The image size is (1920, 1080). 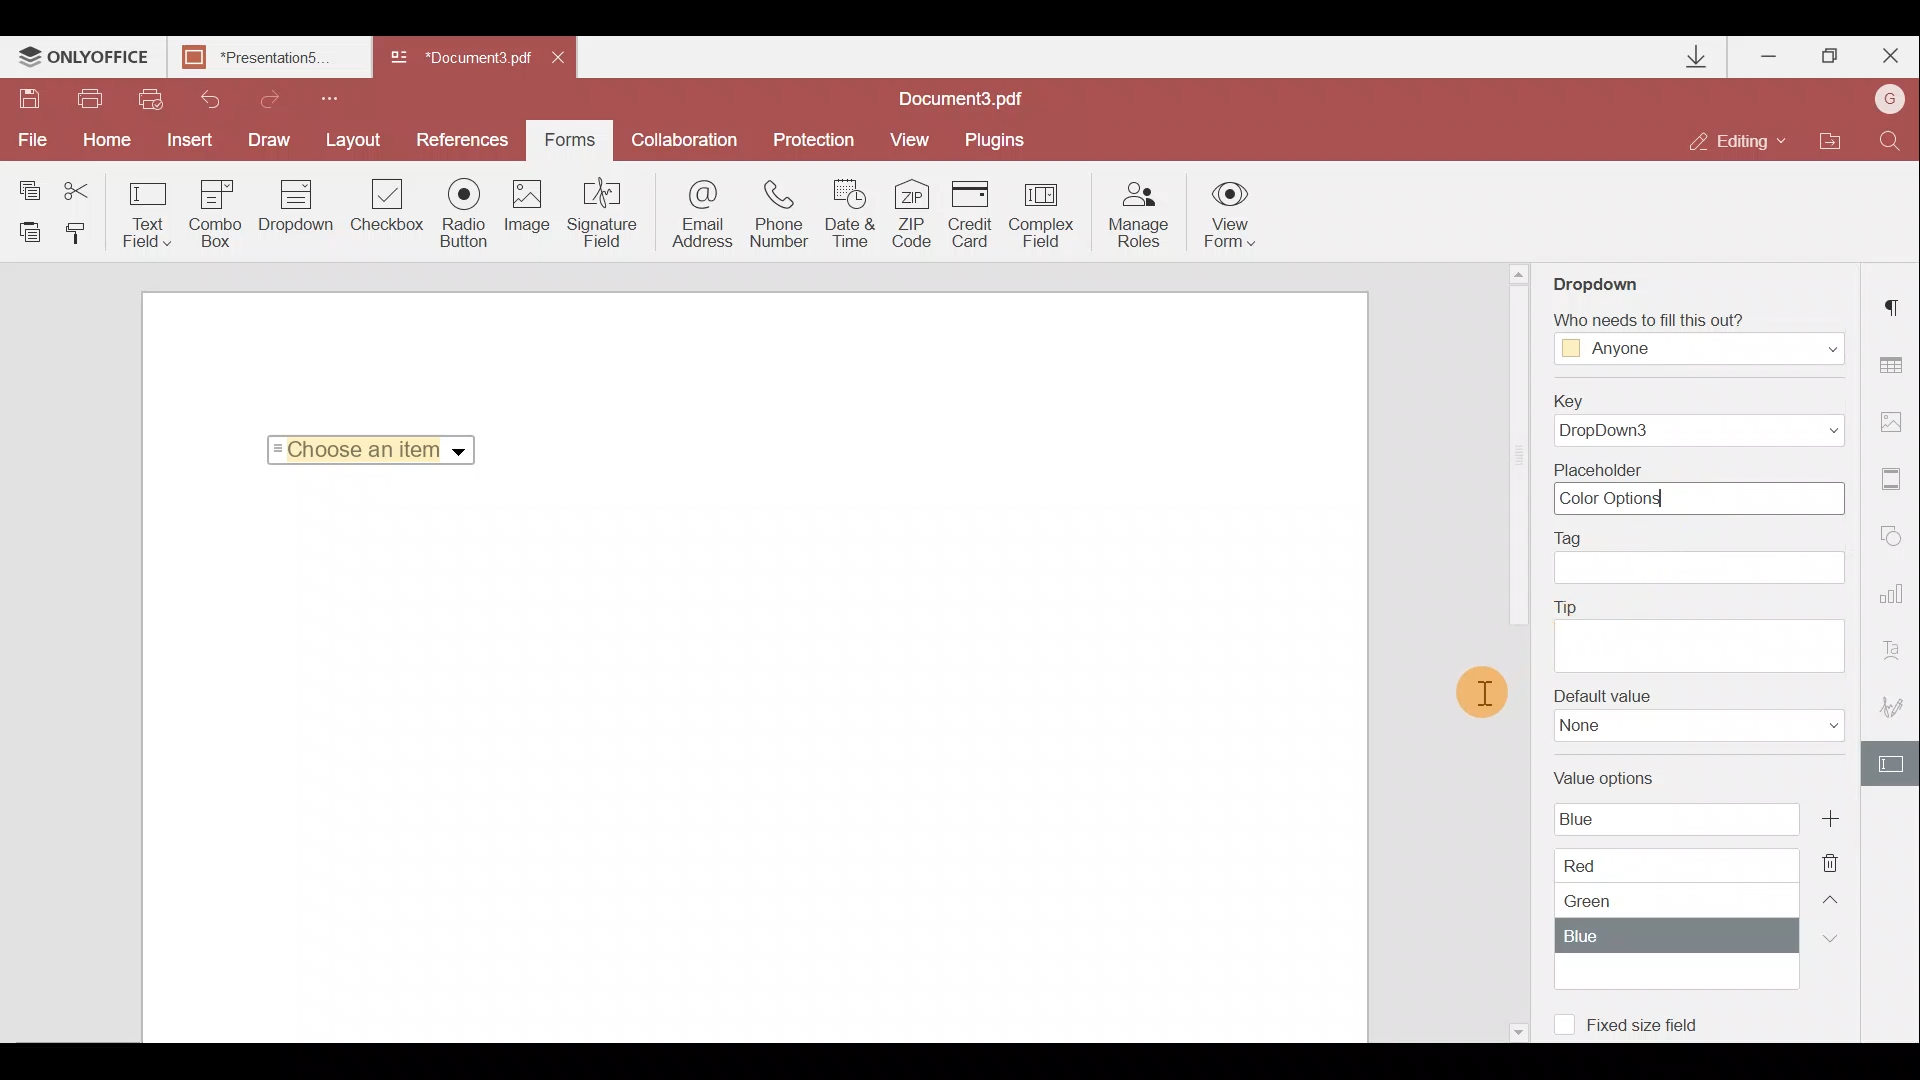 I want to click on Protection, so click(x=809, y=142).